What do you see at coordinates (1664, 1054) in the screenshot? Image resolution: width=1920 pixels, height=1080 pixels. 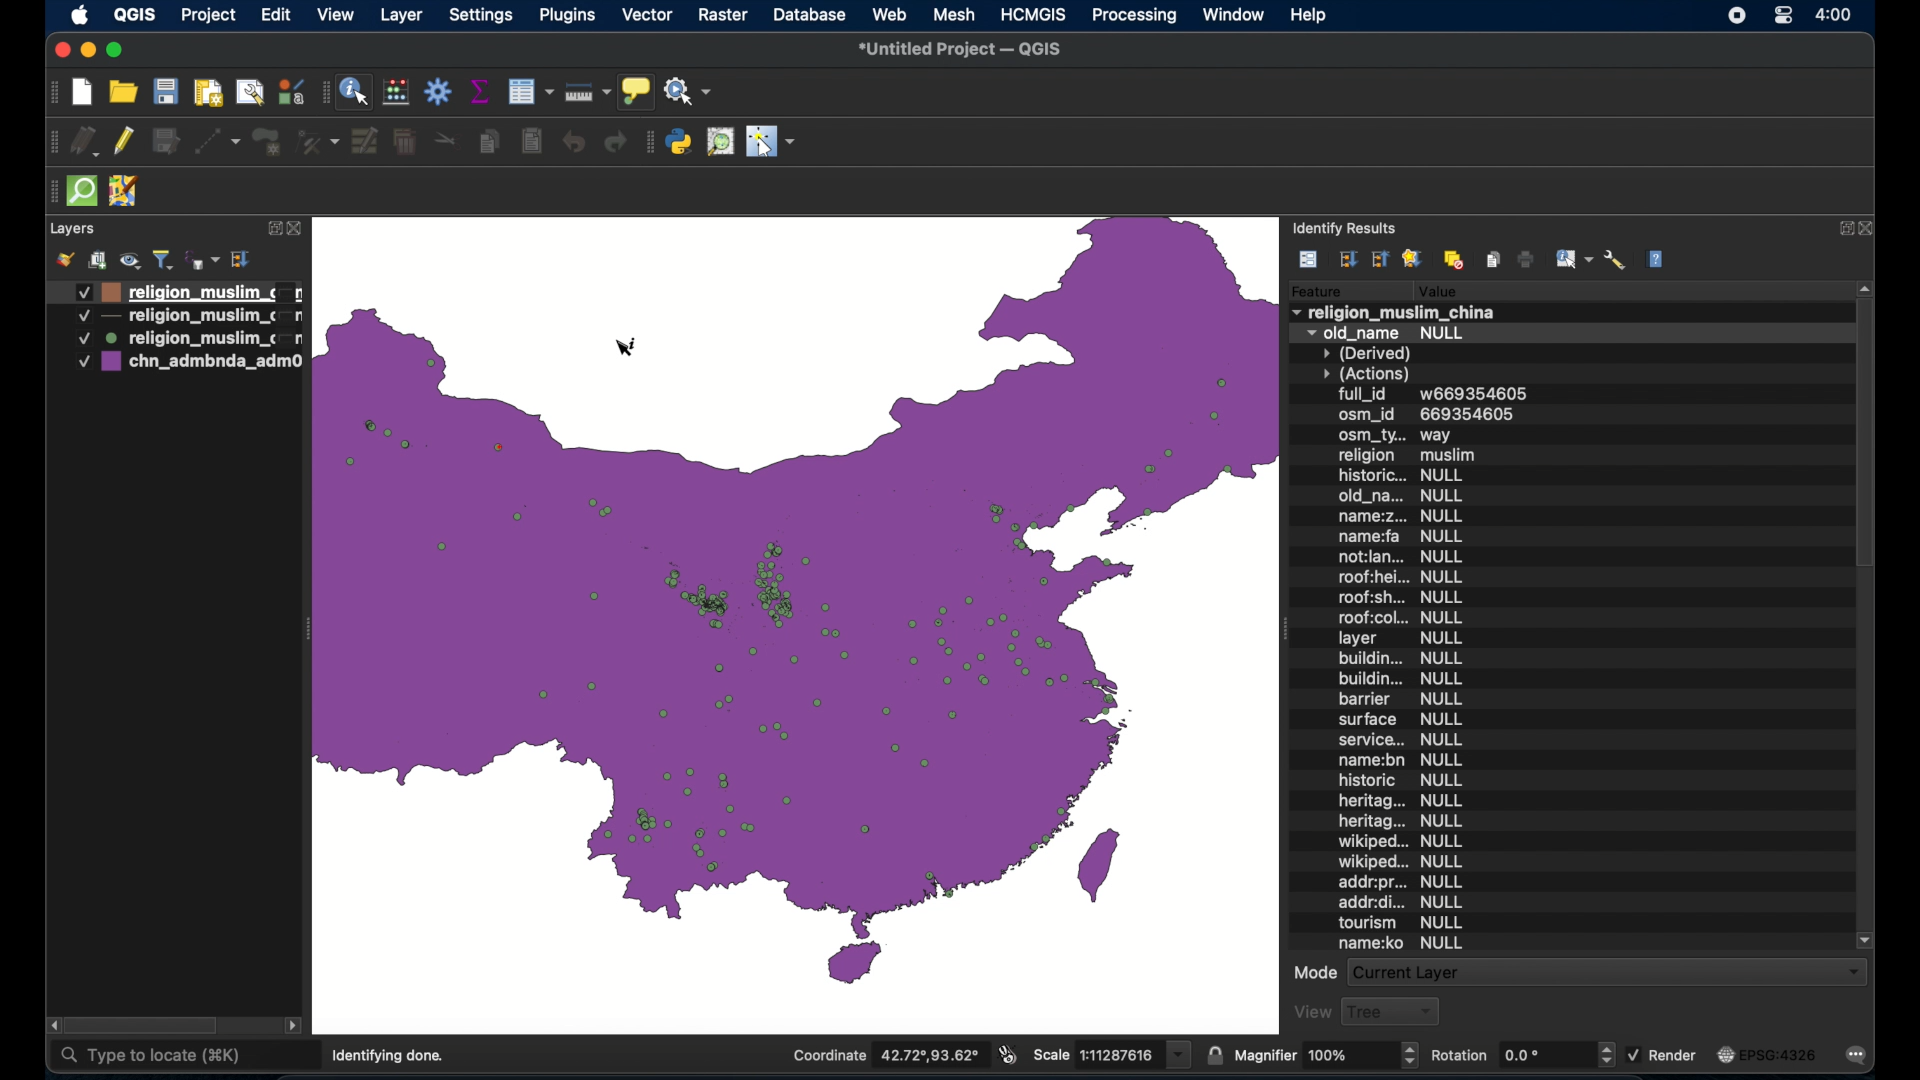 I see `render` at bounding box center [1664, 1054].